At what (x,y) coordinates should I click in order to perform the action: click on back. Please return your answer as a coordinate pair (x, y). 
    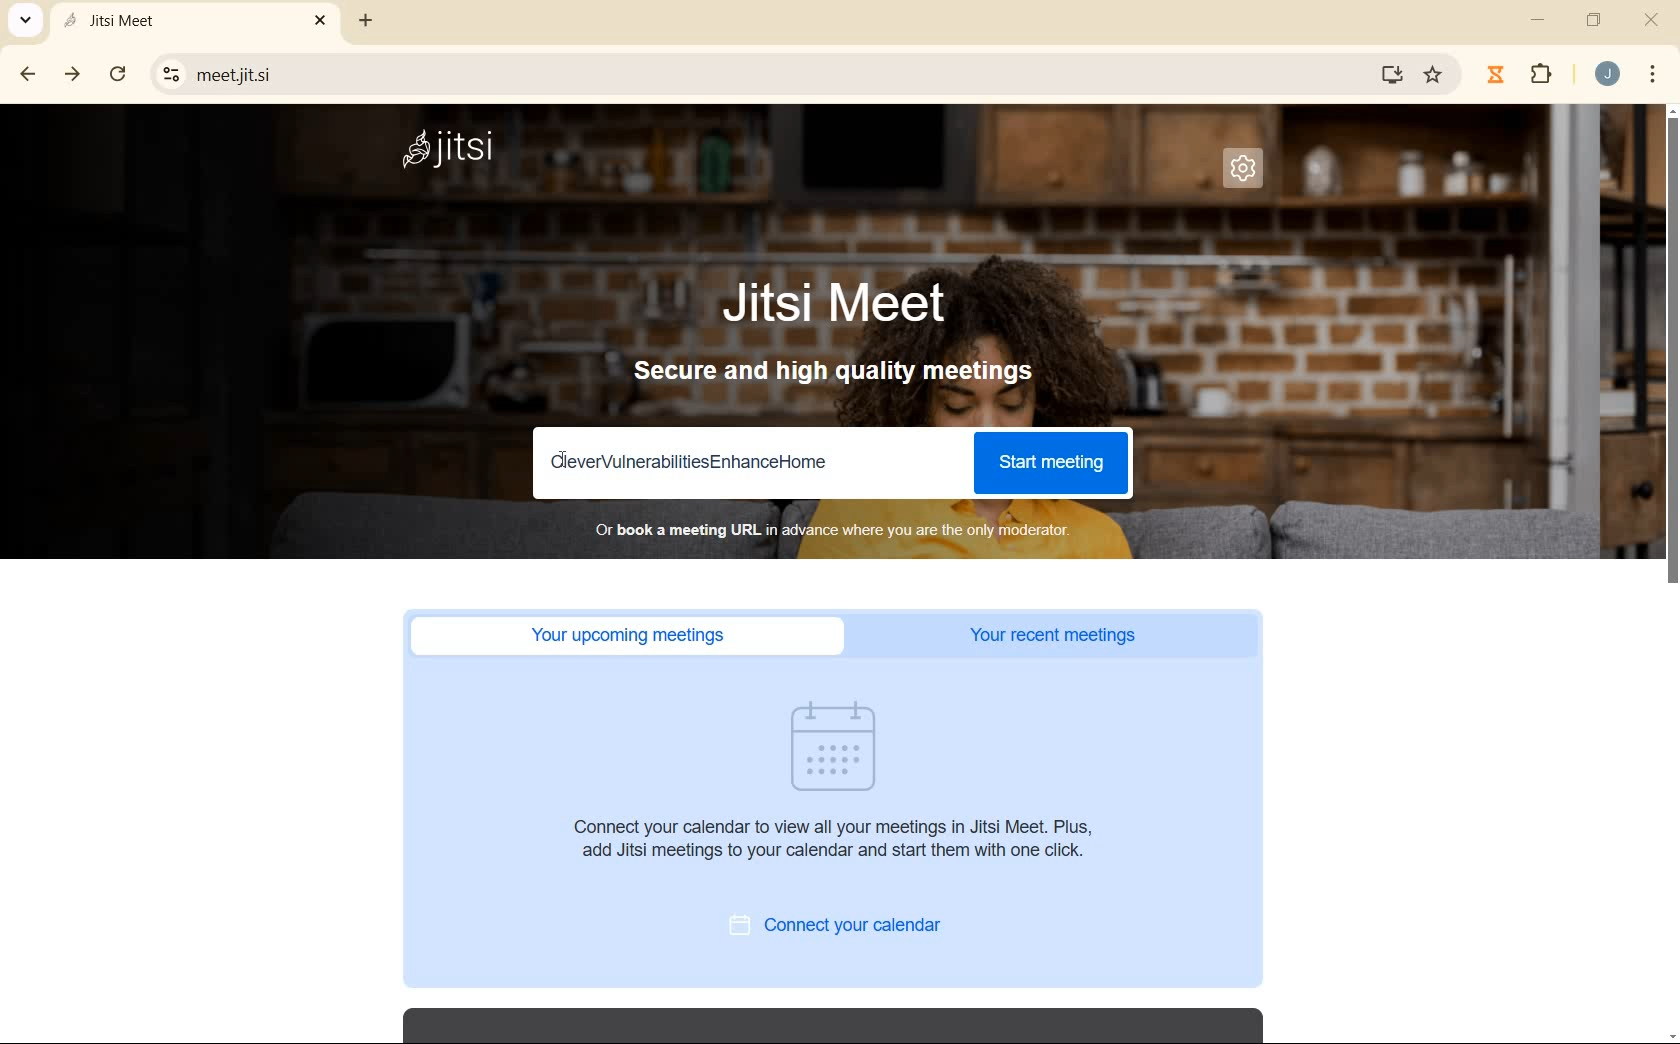
    Looking at the image, I should click on (23, 75).